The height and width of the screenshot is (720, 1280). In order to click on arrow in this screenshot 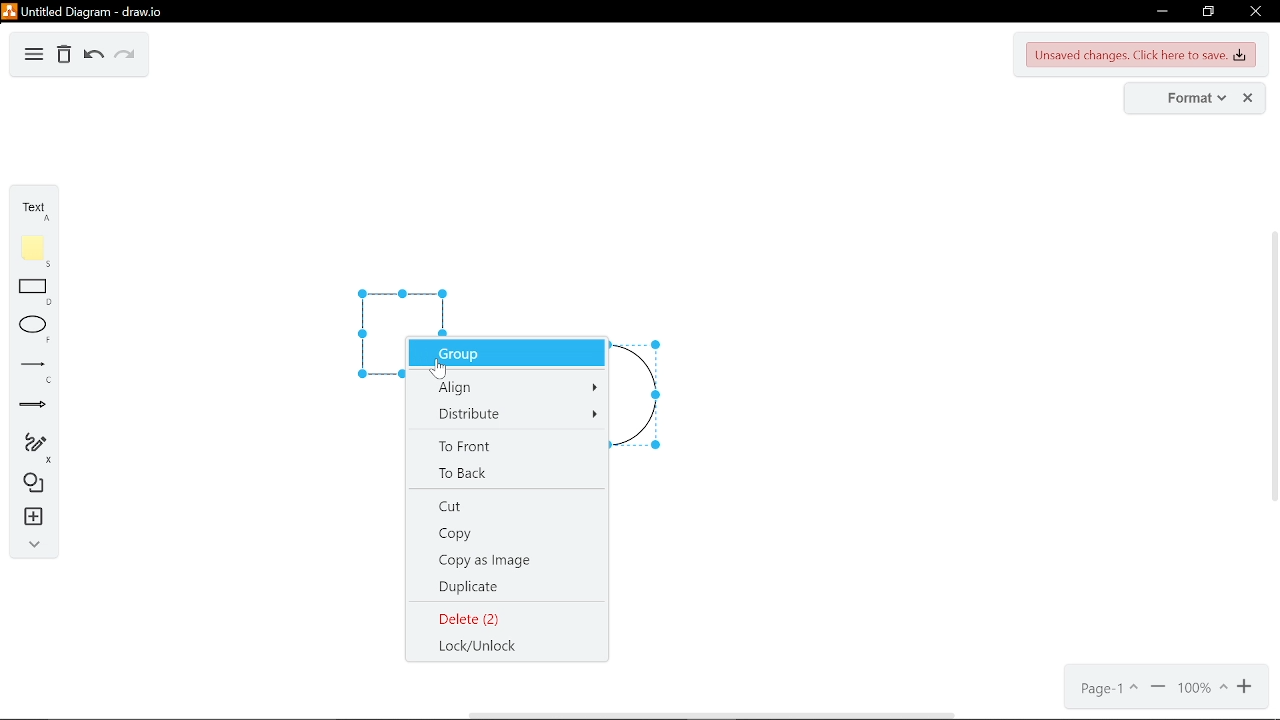, I will do `click(30, 405)`.